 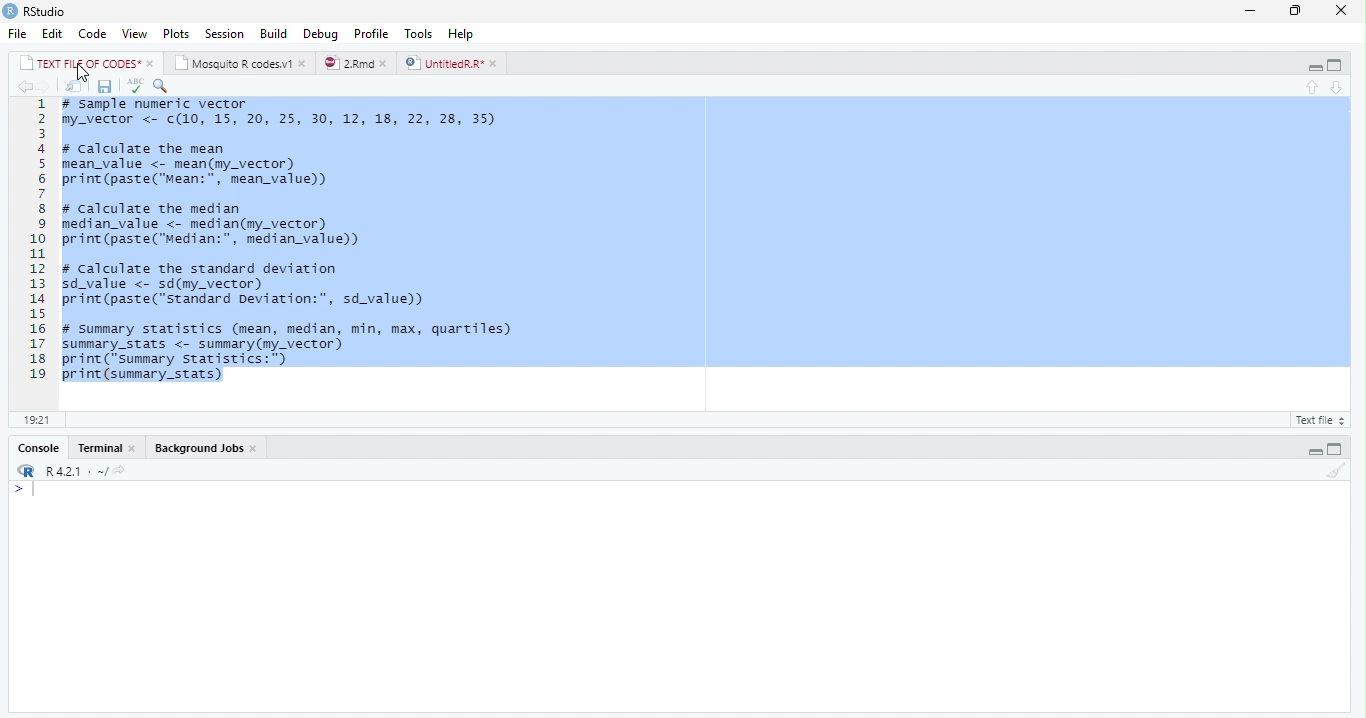 I want to click on minimize, so click(x=1250, y=12).